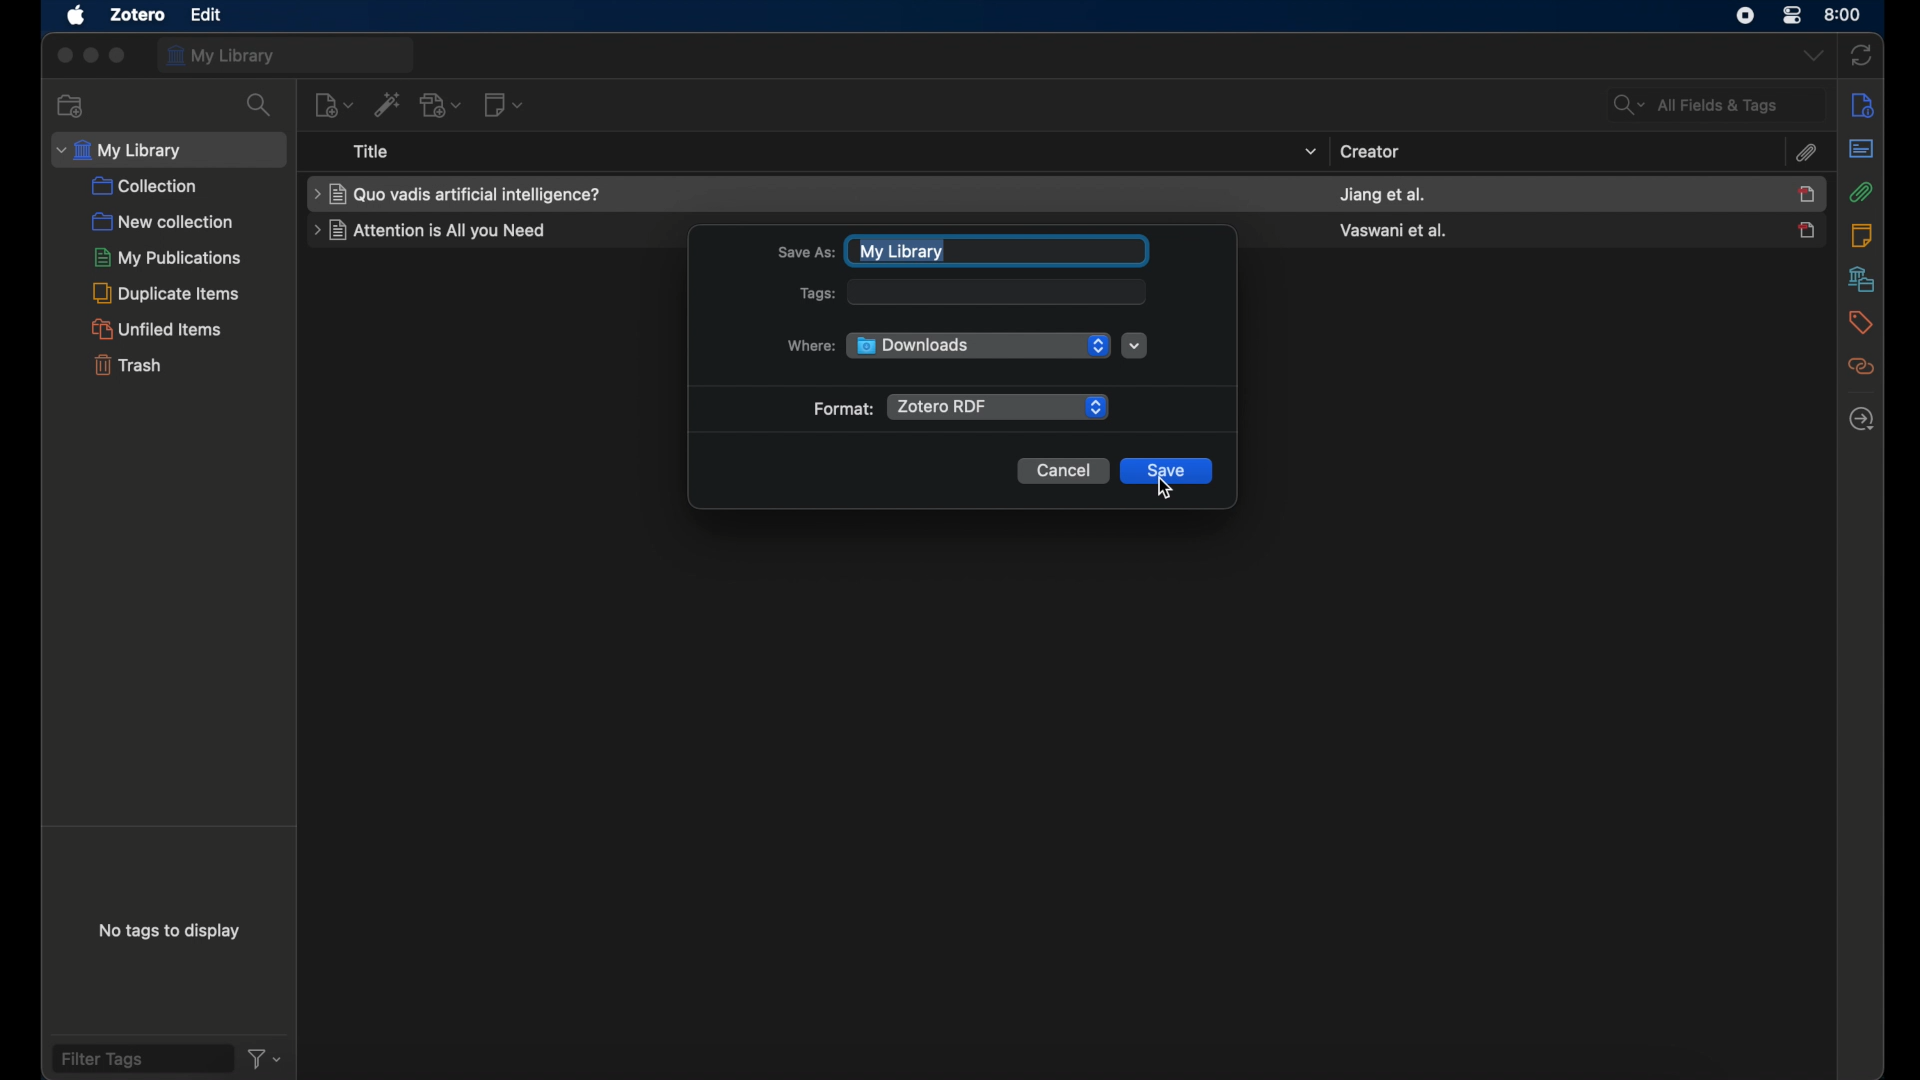  What do you see at coordinates (145, 187) in the screenshot?
I see `collection` at bounding box center [145, 187].